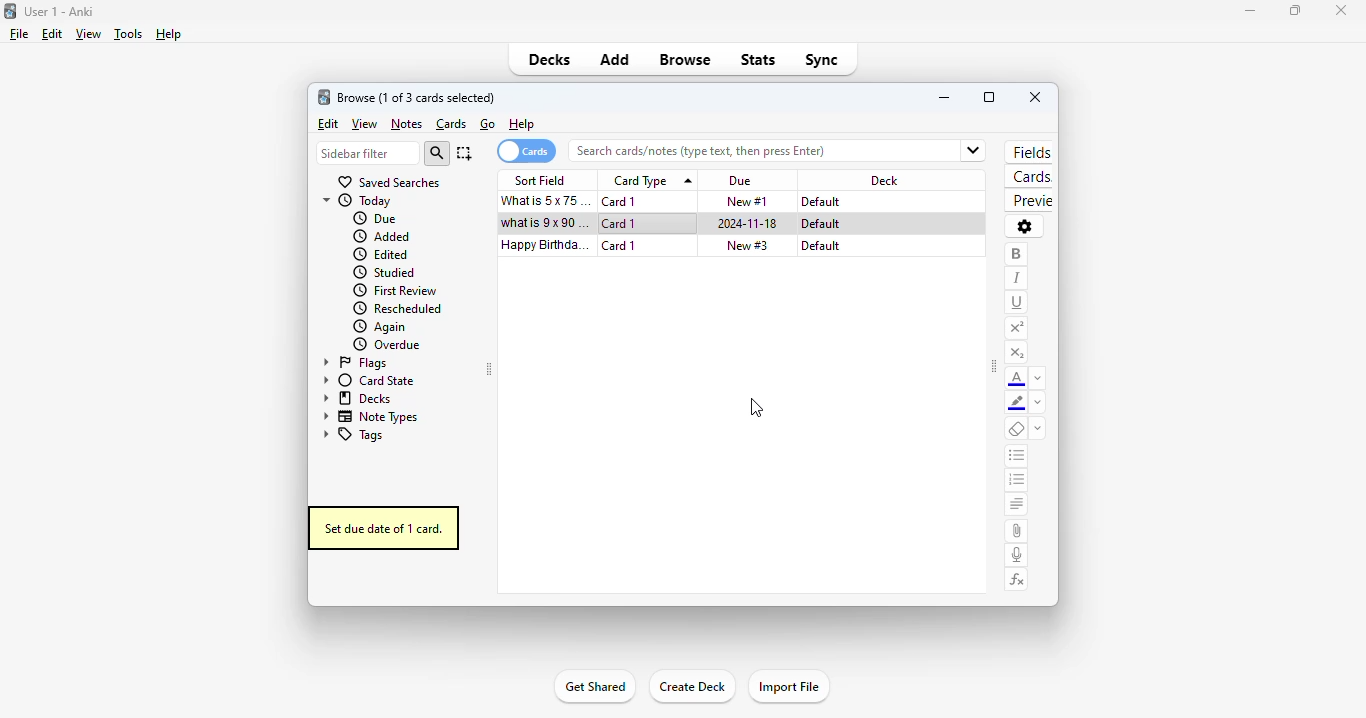 Image resolution: width=1366 pixels, height=718 pixels. I want to click on set due date of 1 card, so click(382, 529).